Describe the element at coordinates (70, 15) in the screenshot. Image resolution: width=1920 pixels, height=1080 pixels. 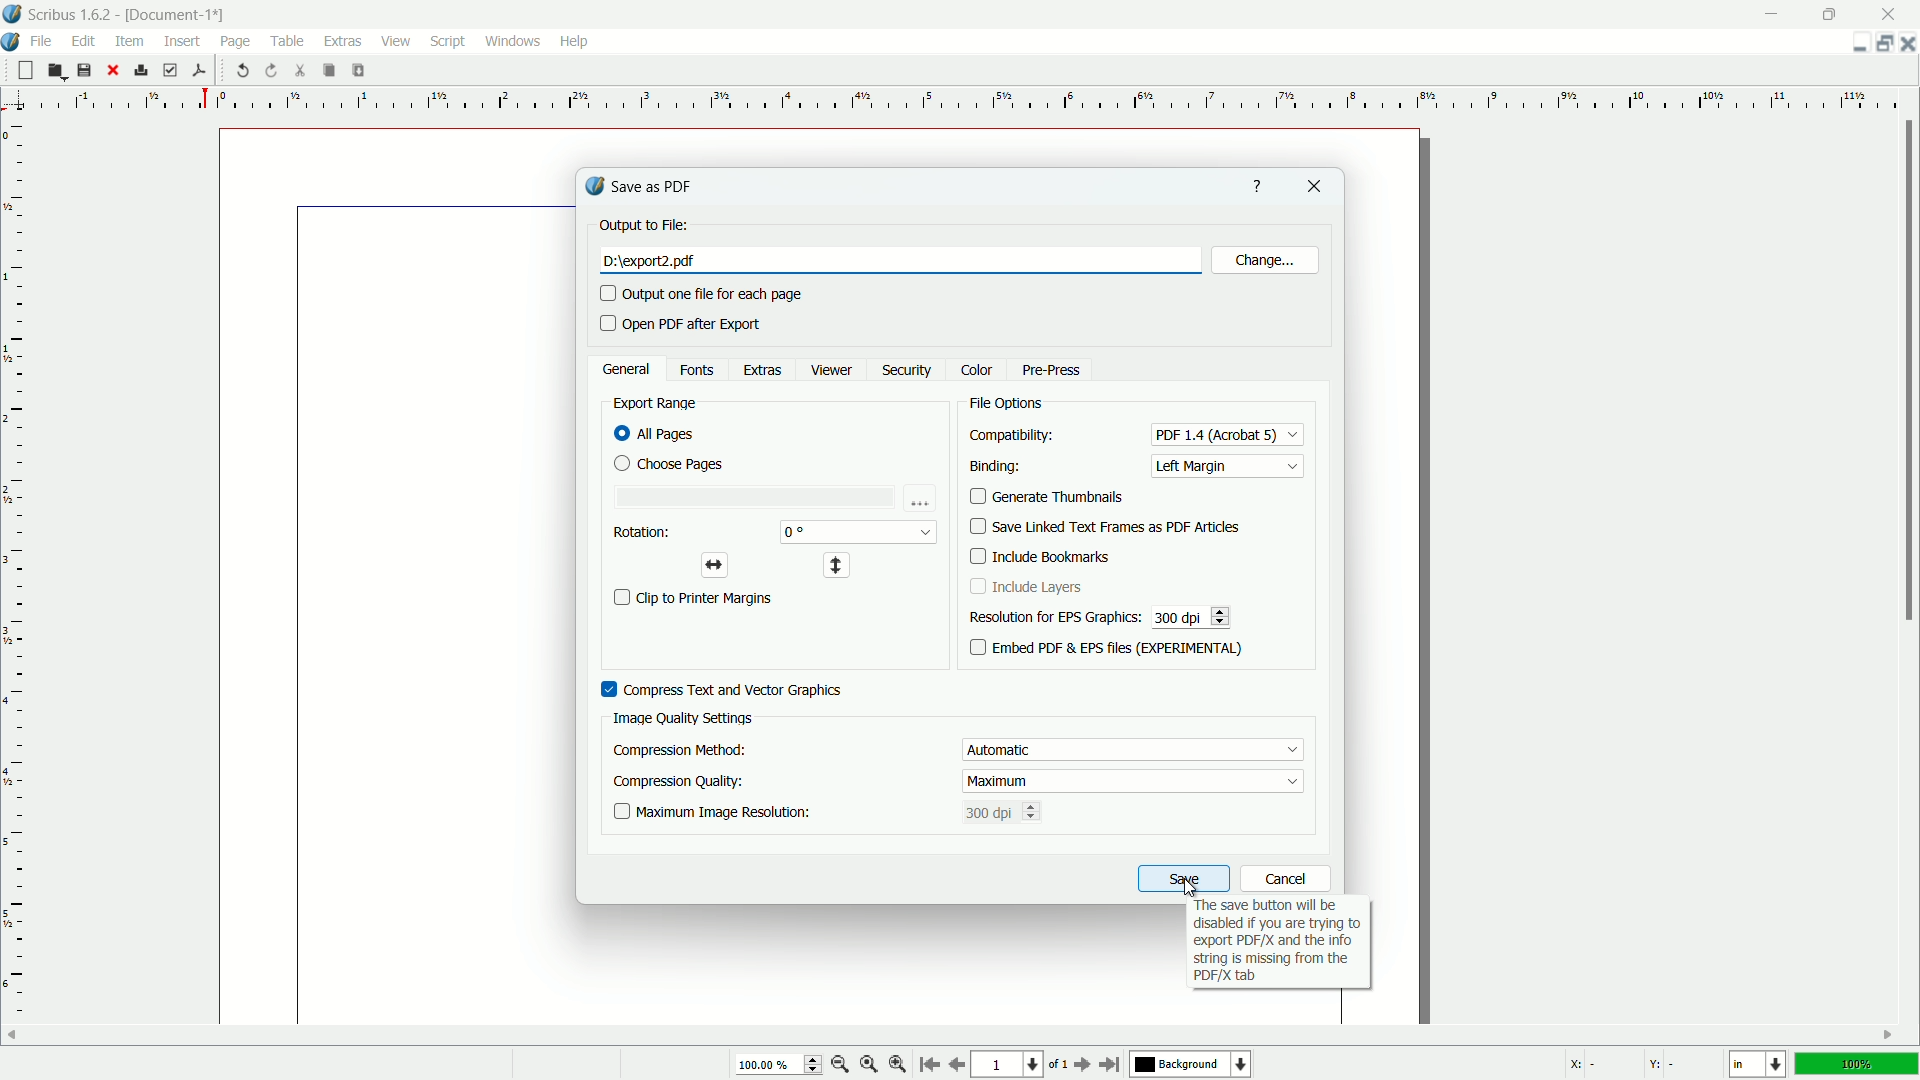
I see `app name` at that location.